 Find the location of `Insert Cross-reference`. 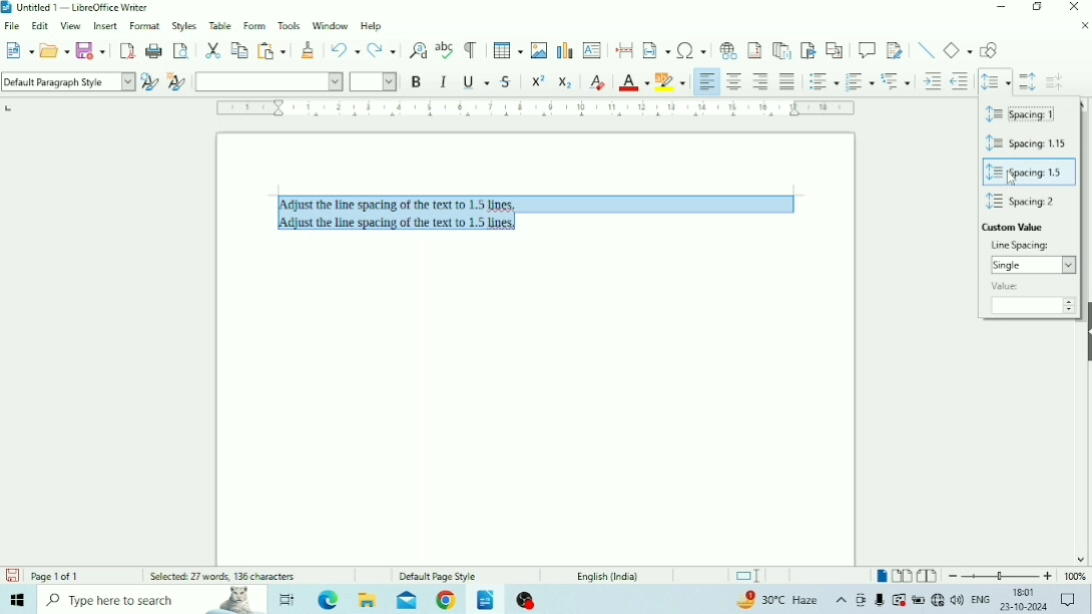

Insert Cross-reference is located at coordinates (834, 49).